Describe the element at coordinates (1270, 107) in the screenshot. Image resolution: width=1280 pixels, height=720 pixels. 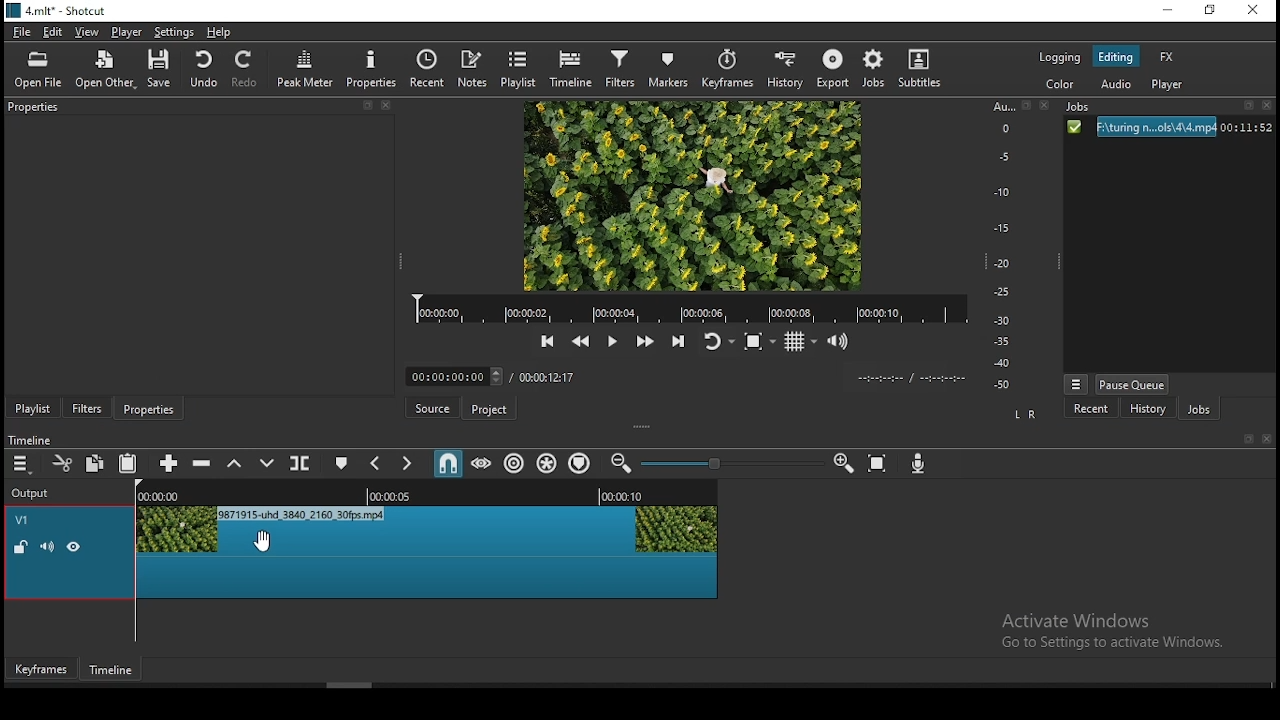
I see `close` at that location.